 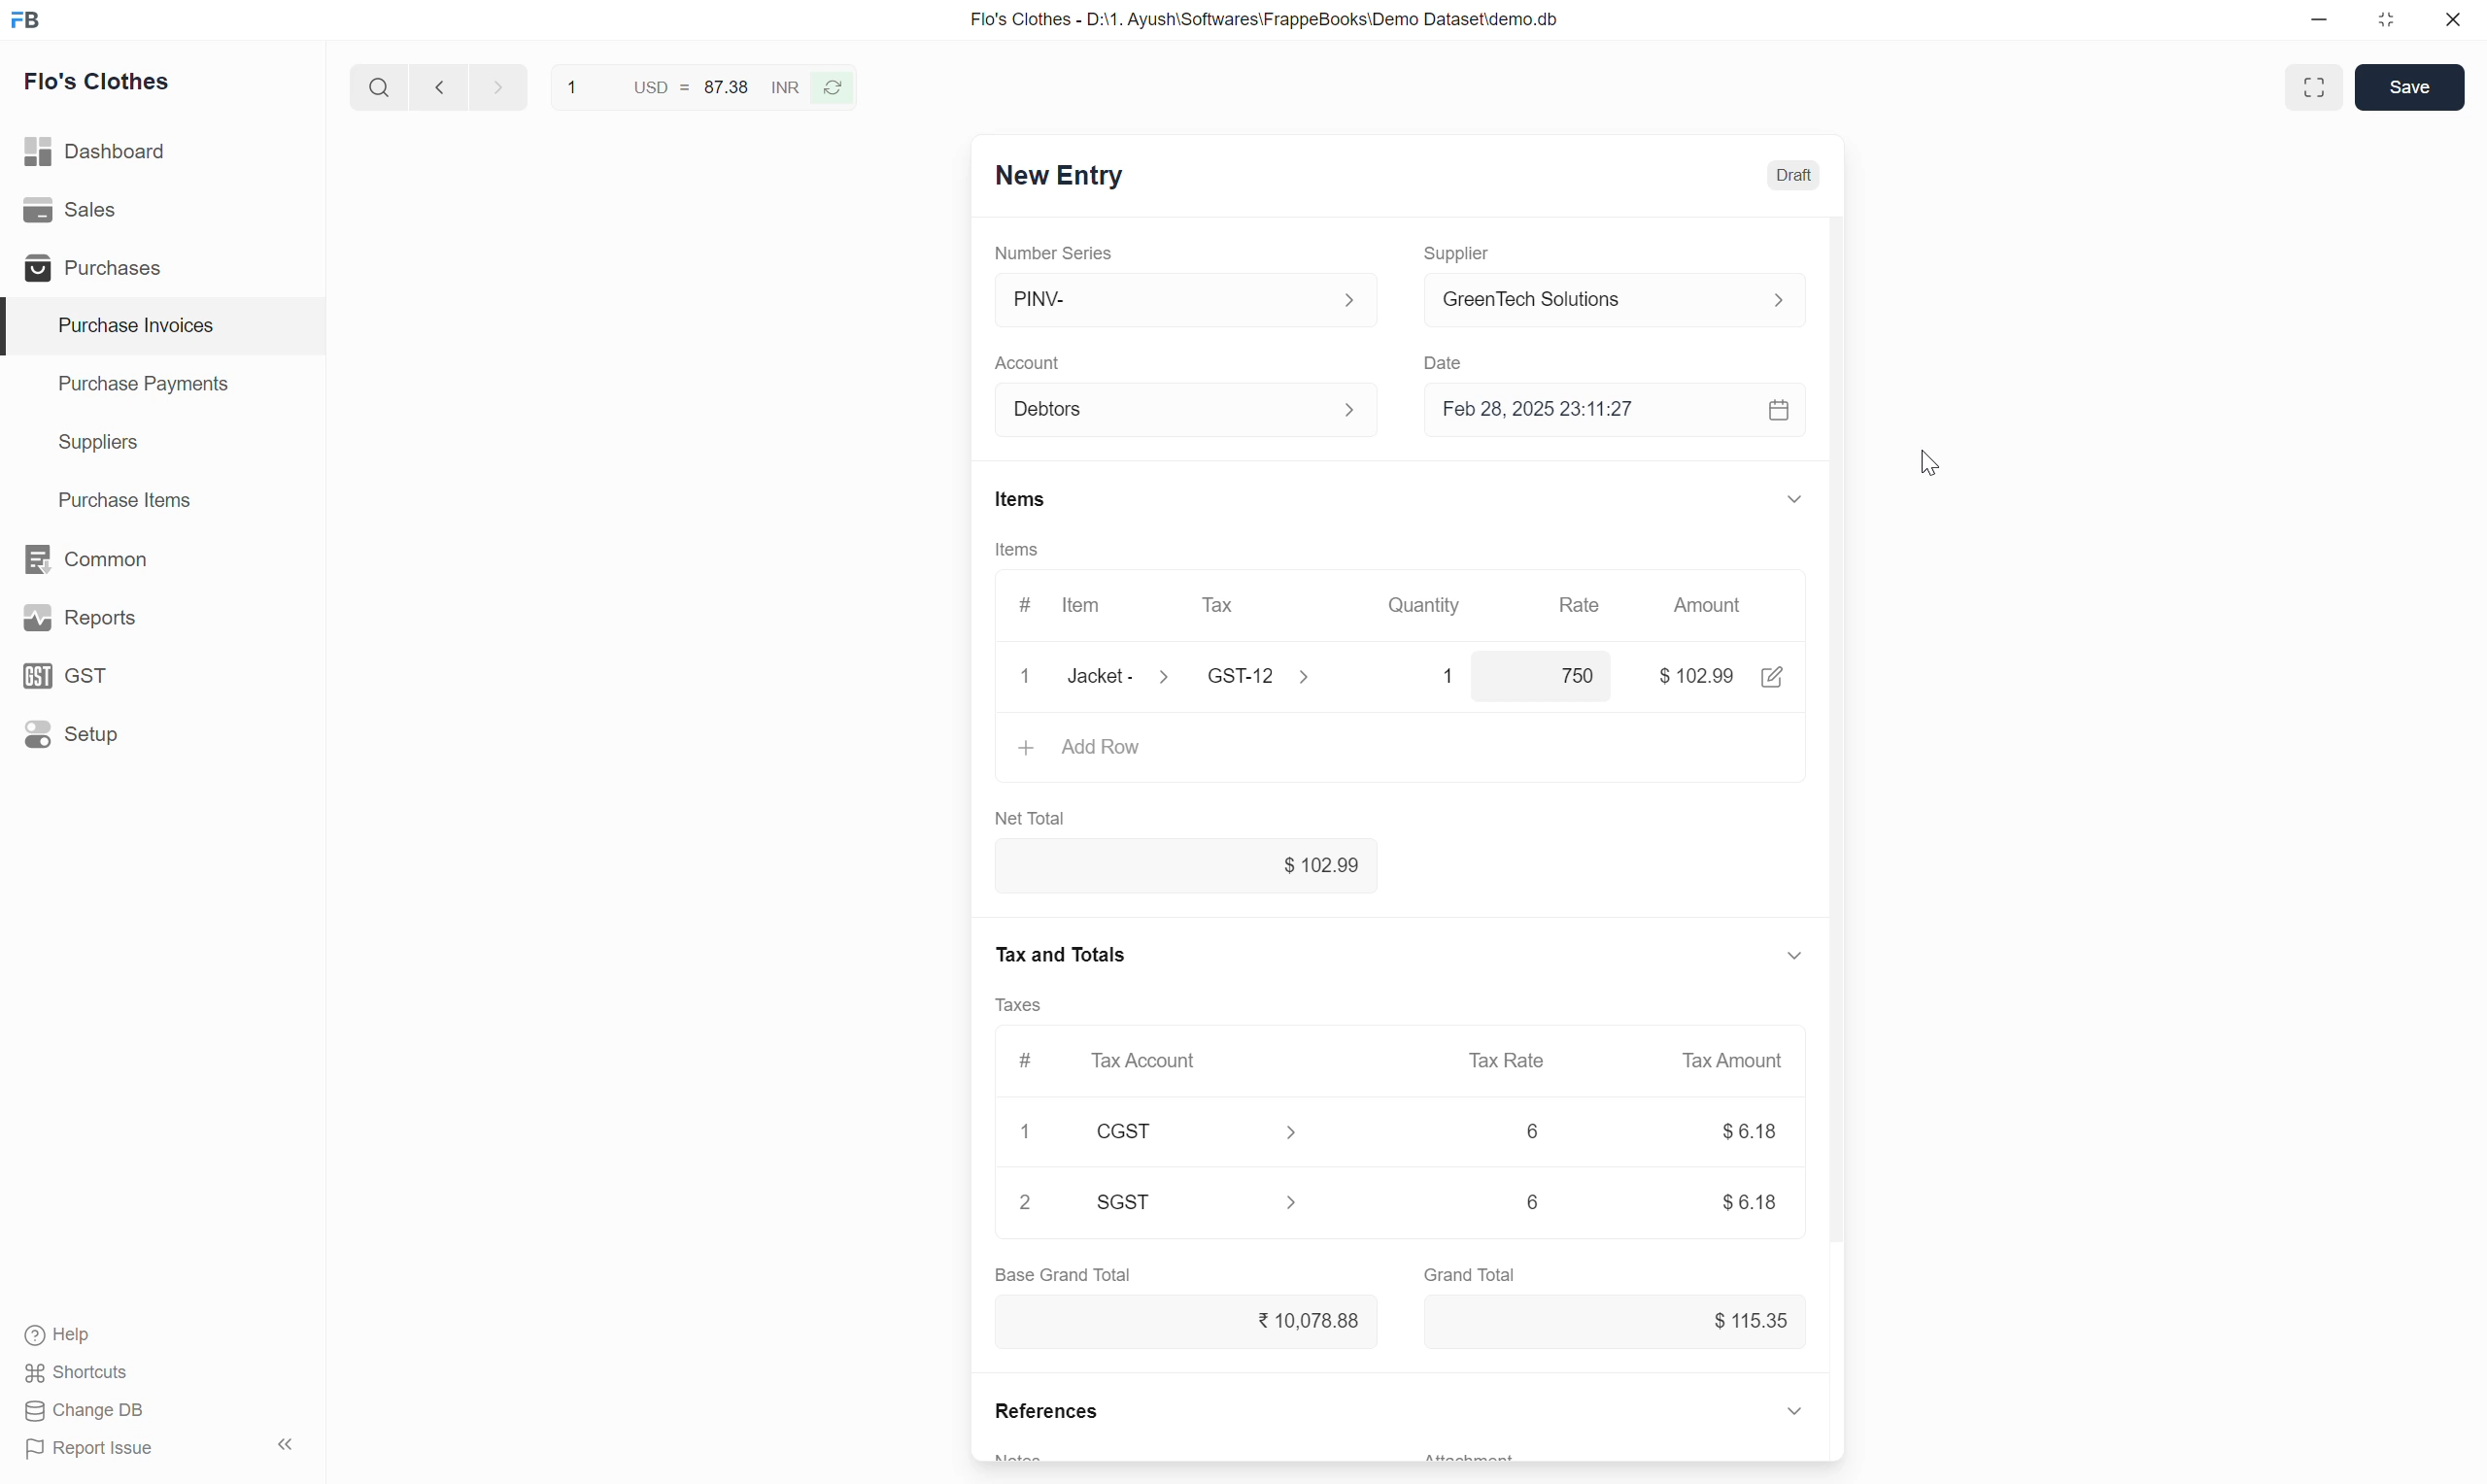 What do you see at coordinates (1618, 1322) in the screenshot?
I see `$115.35` at bounding box center [1618, 1322].